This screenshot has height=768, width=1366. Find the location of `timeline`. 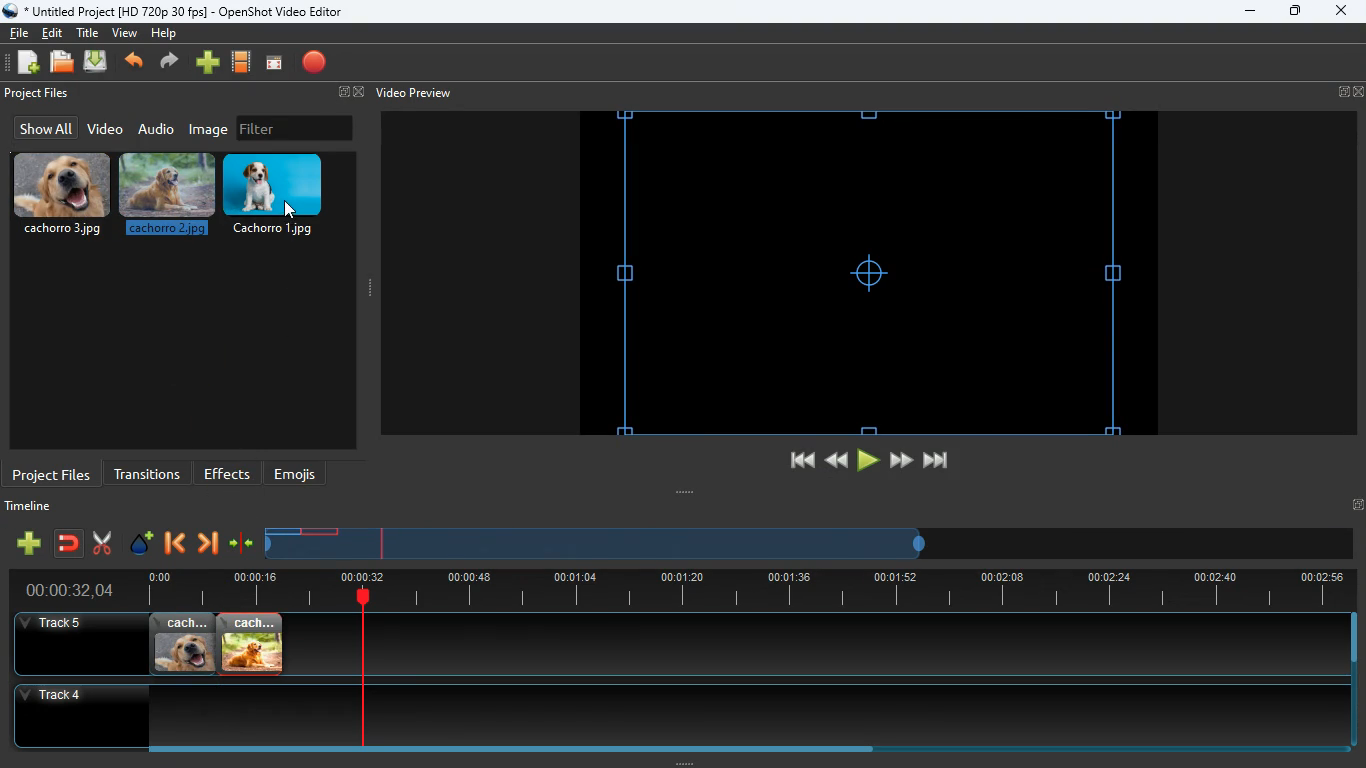

timeline is located at coordinates (598, 551).